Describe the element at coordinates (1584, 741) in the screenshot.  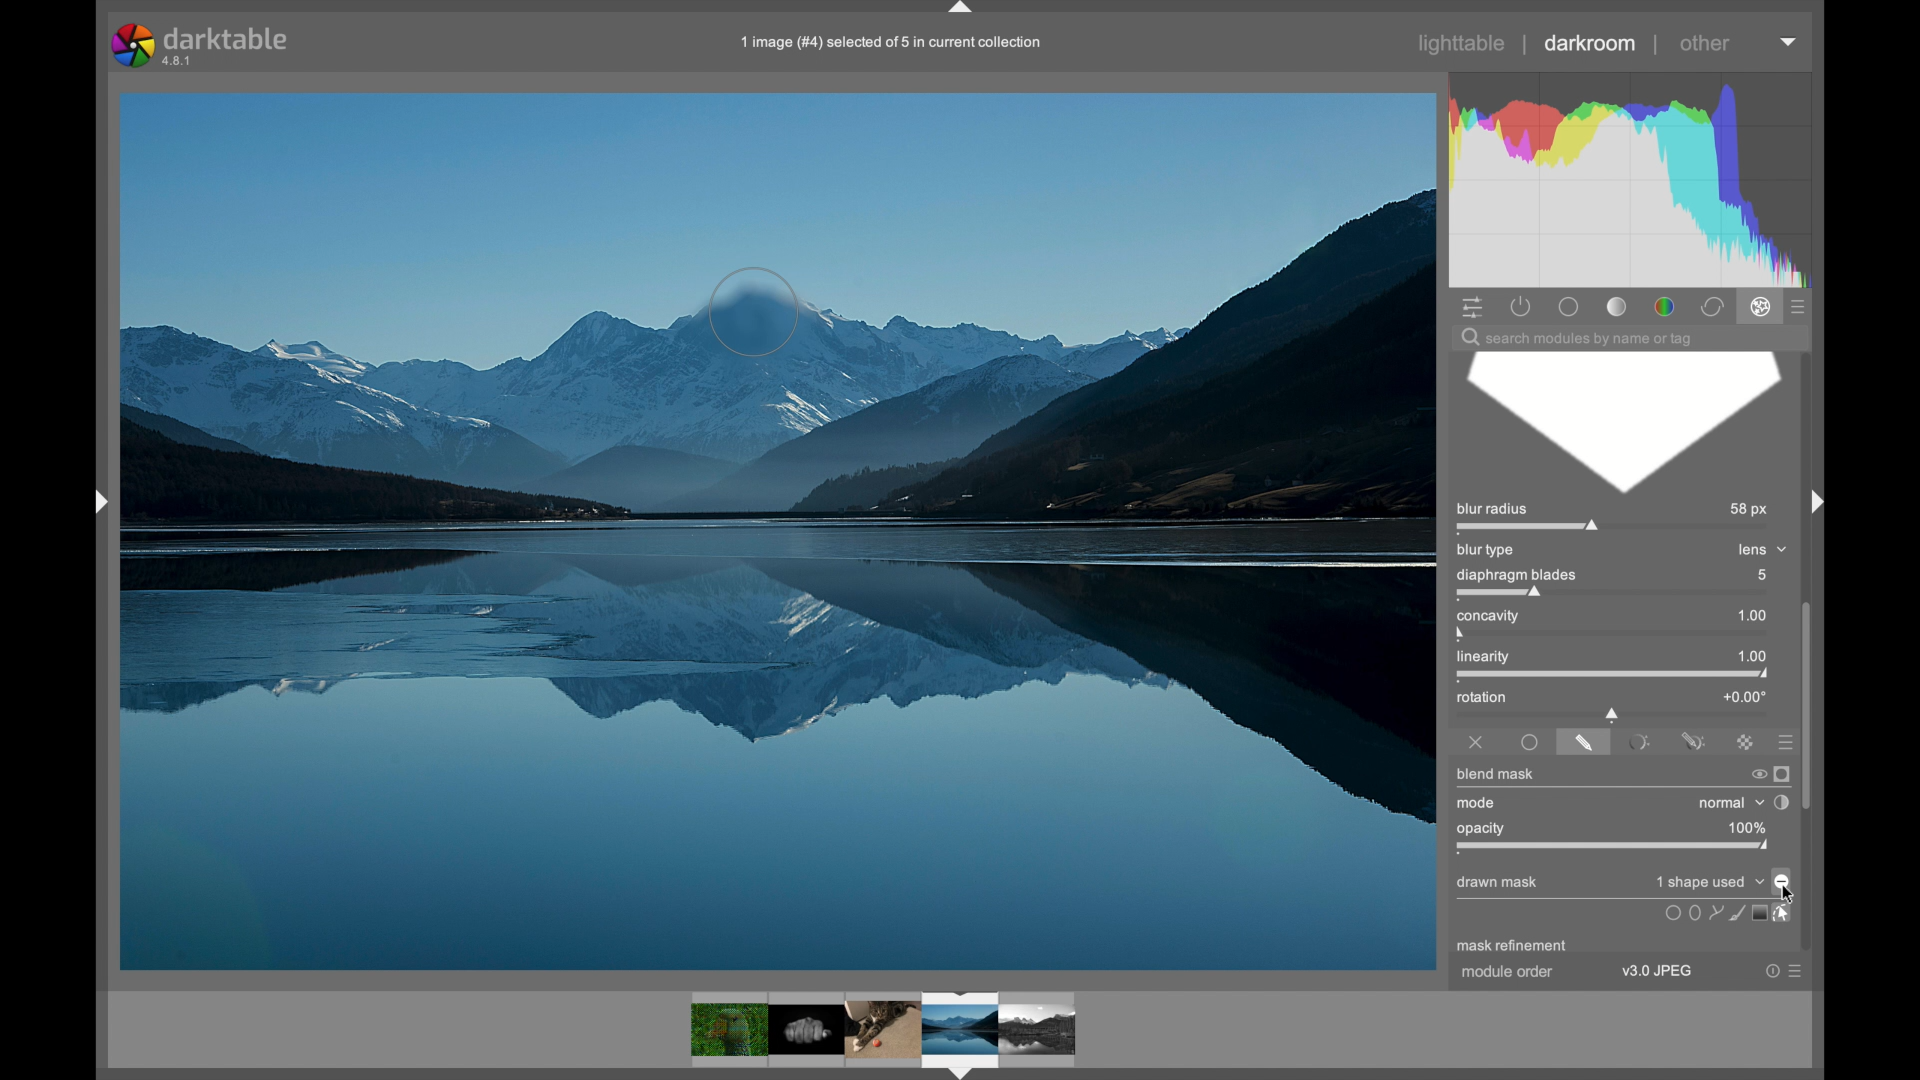
I see `drawnamsk` at that location.